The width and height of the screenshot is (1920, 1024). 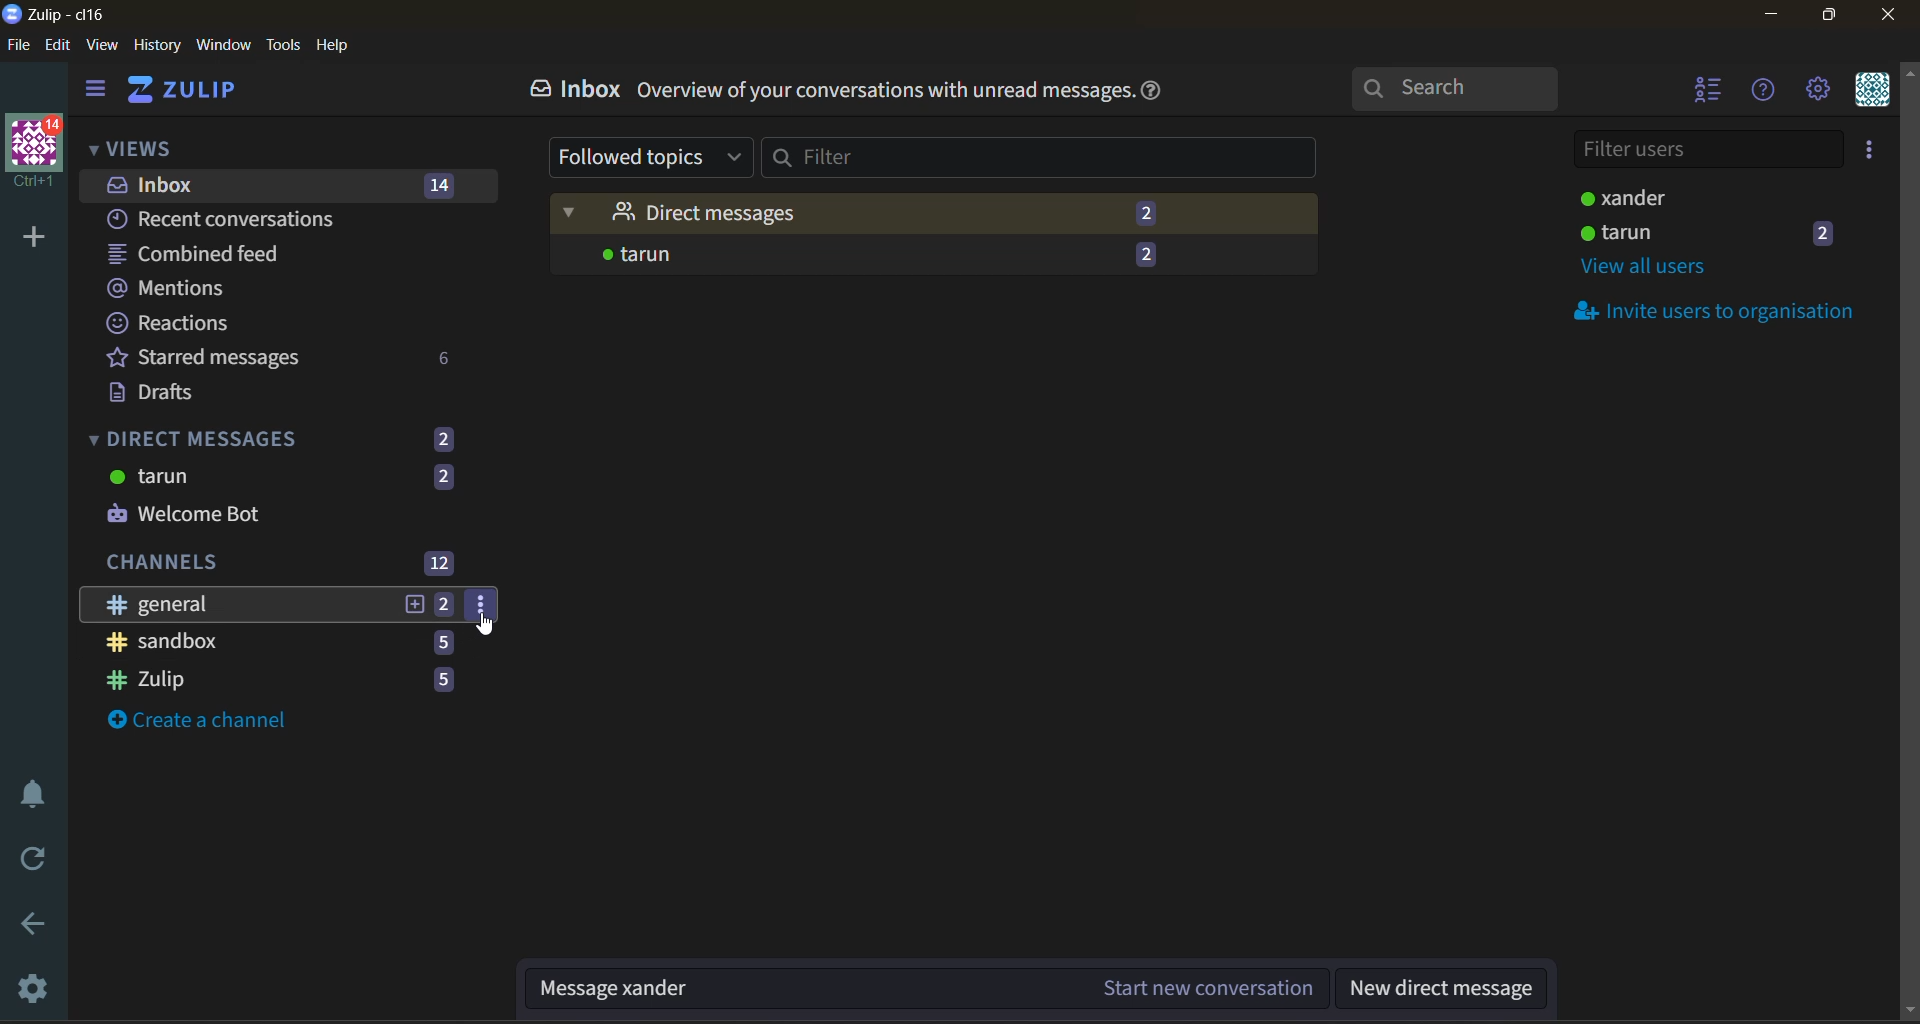 I want to click on sandbox 5, so click(x=281, y=647).